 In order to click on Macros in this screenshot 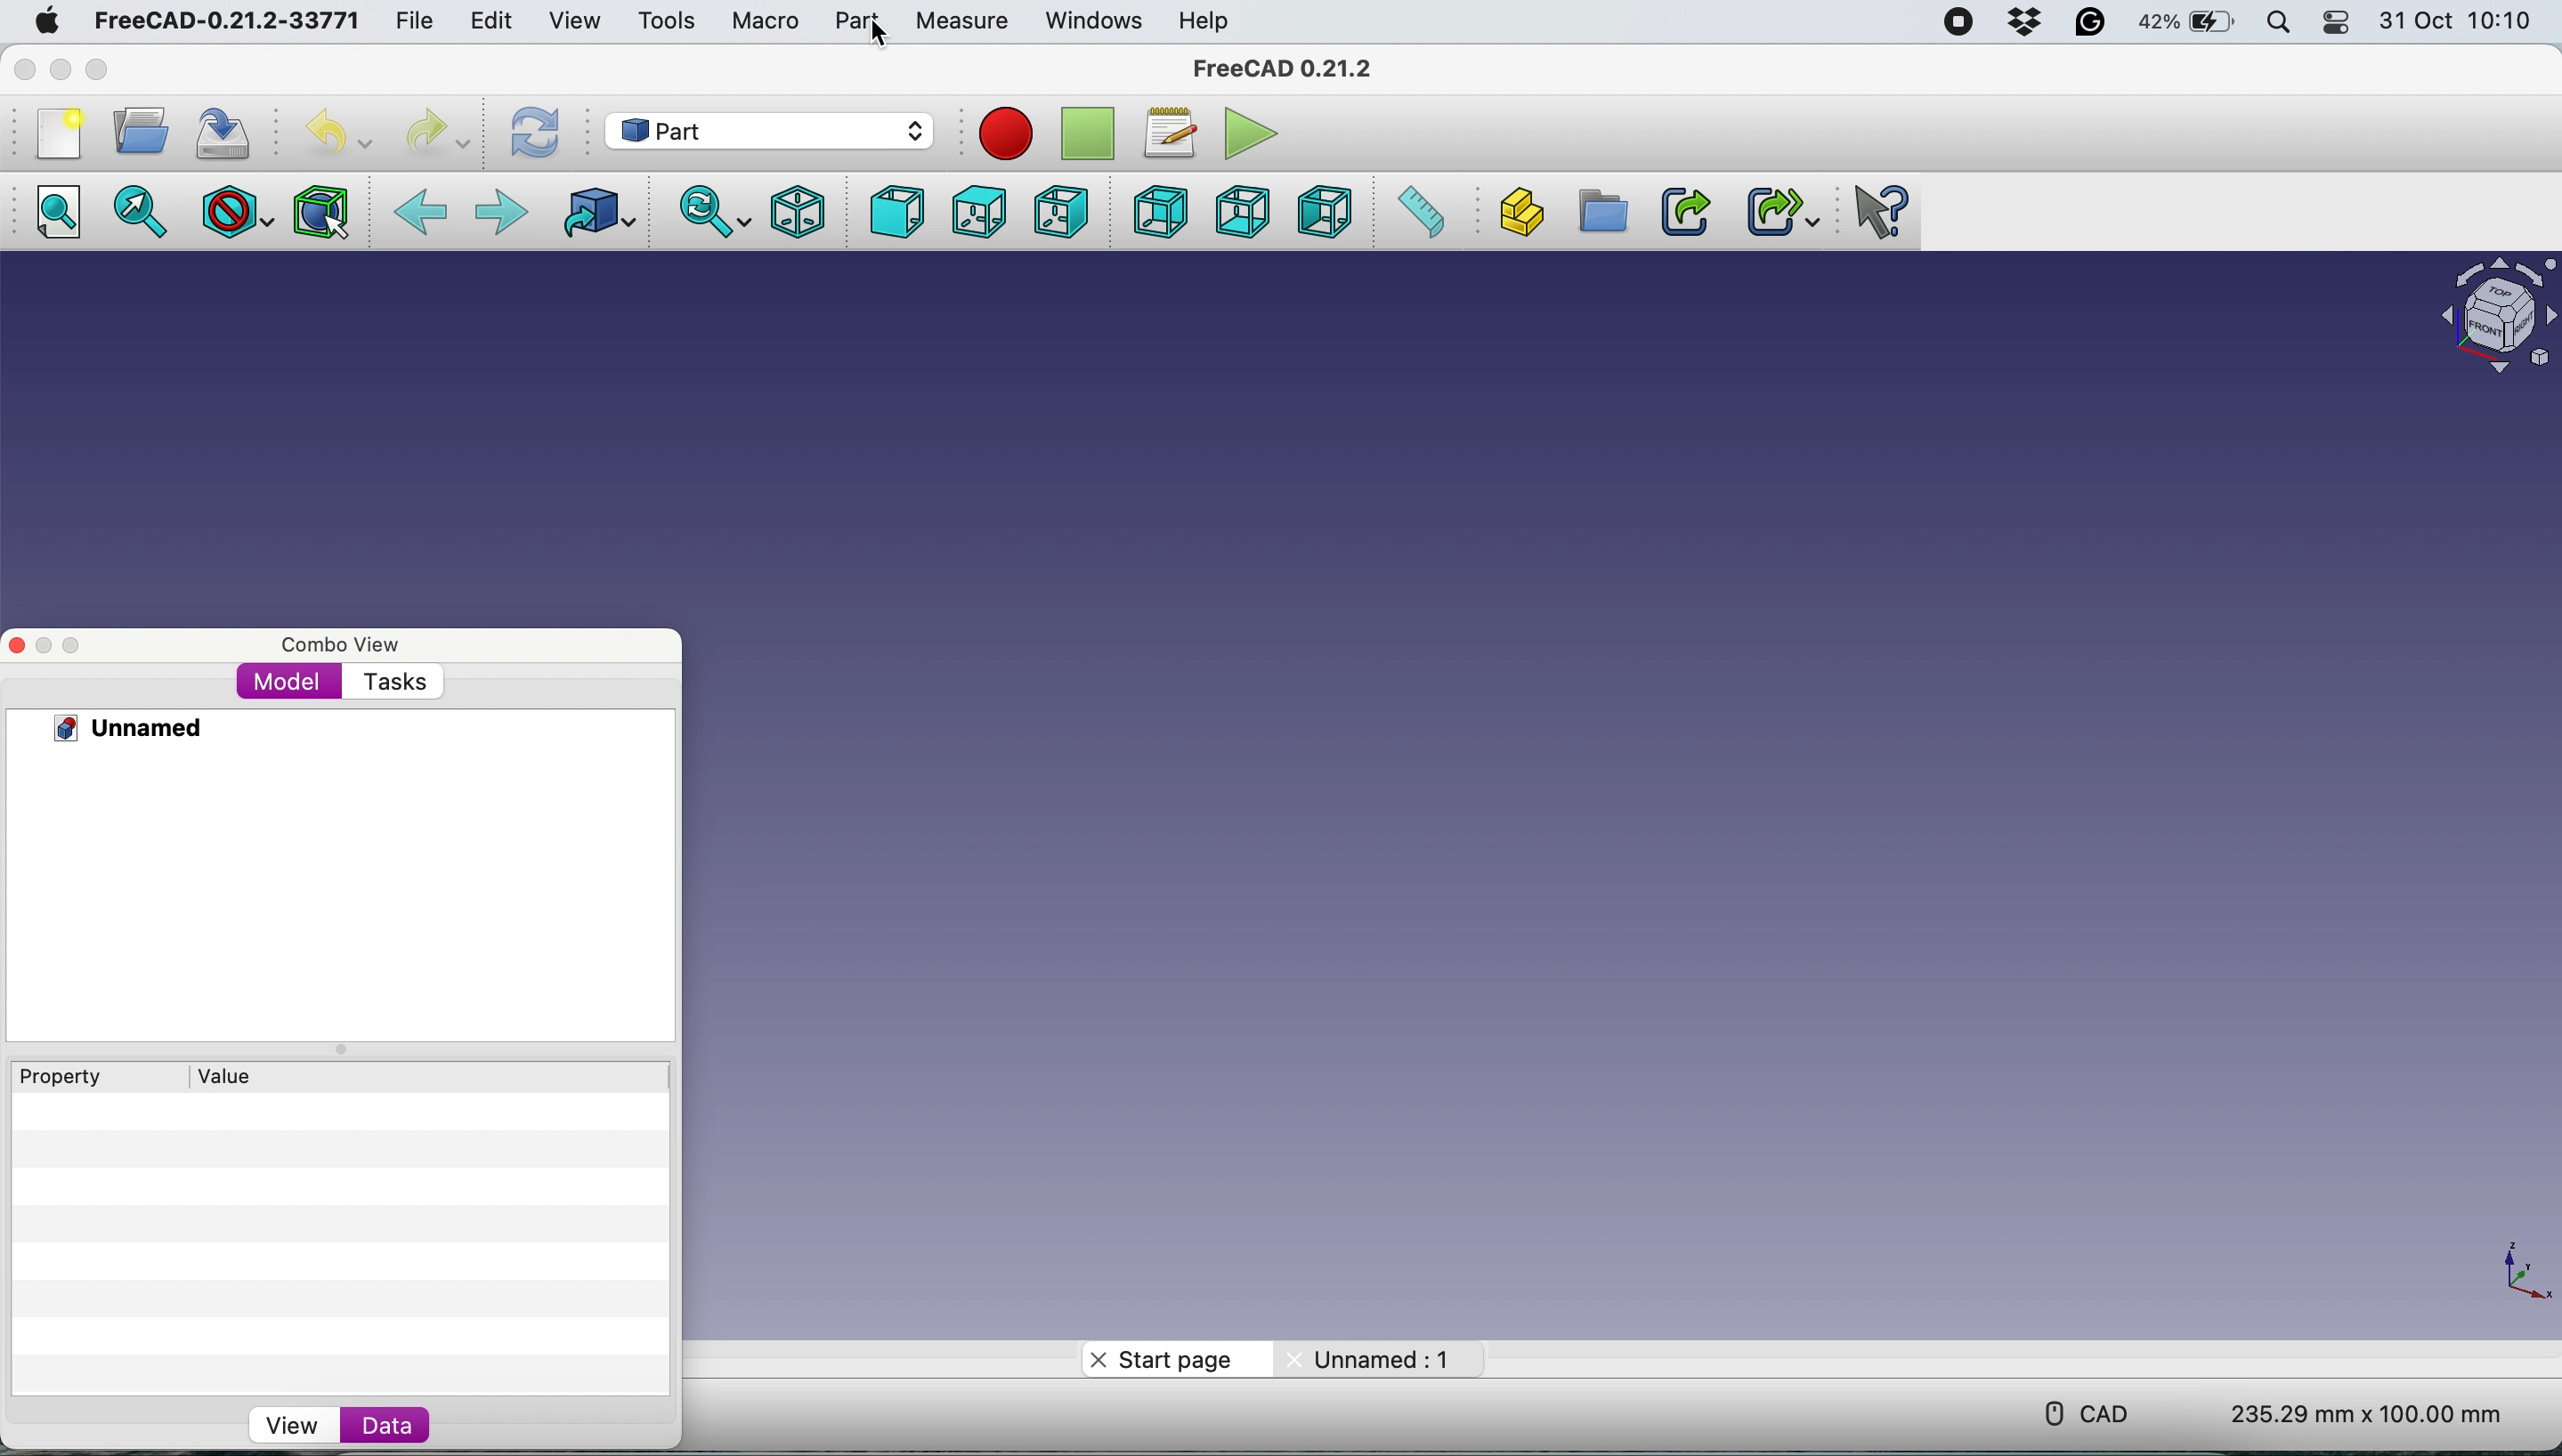, I will do `click(1168, 131)`.